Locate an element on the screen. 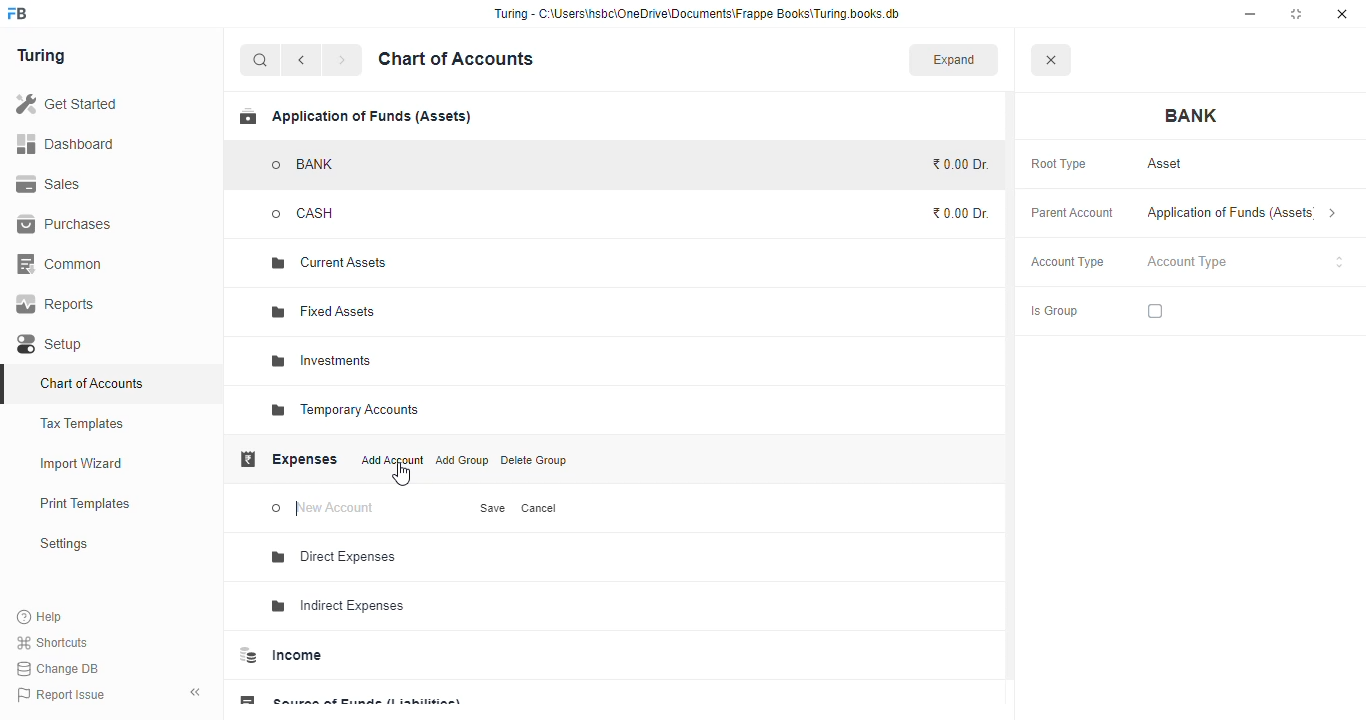 This screenshot has width=1366, height=720. back is located at coordinates (301, 60).